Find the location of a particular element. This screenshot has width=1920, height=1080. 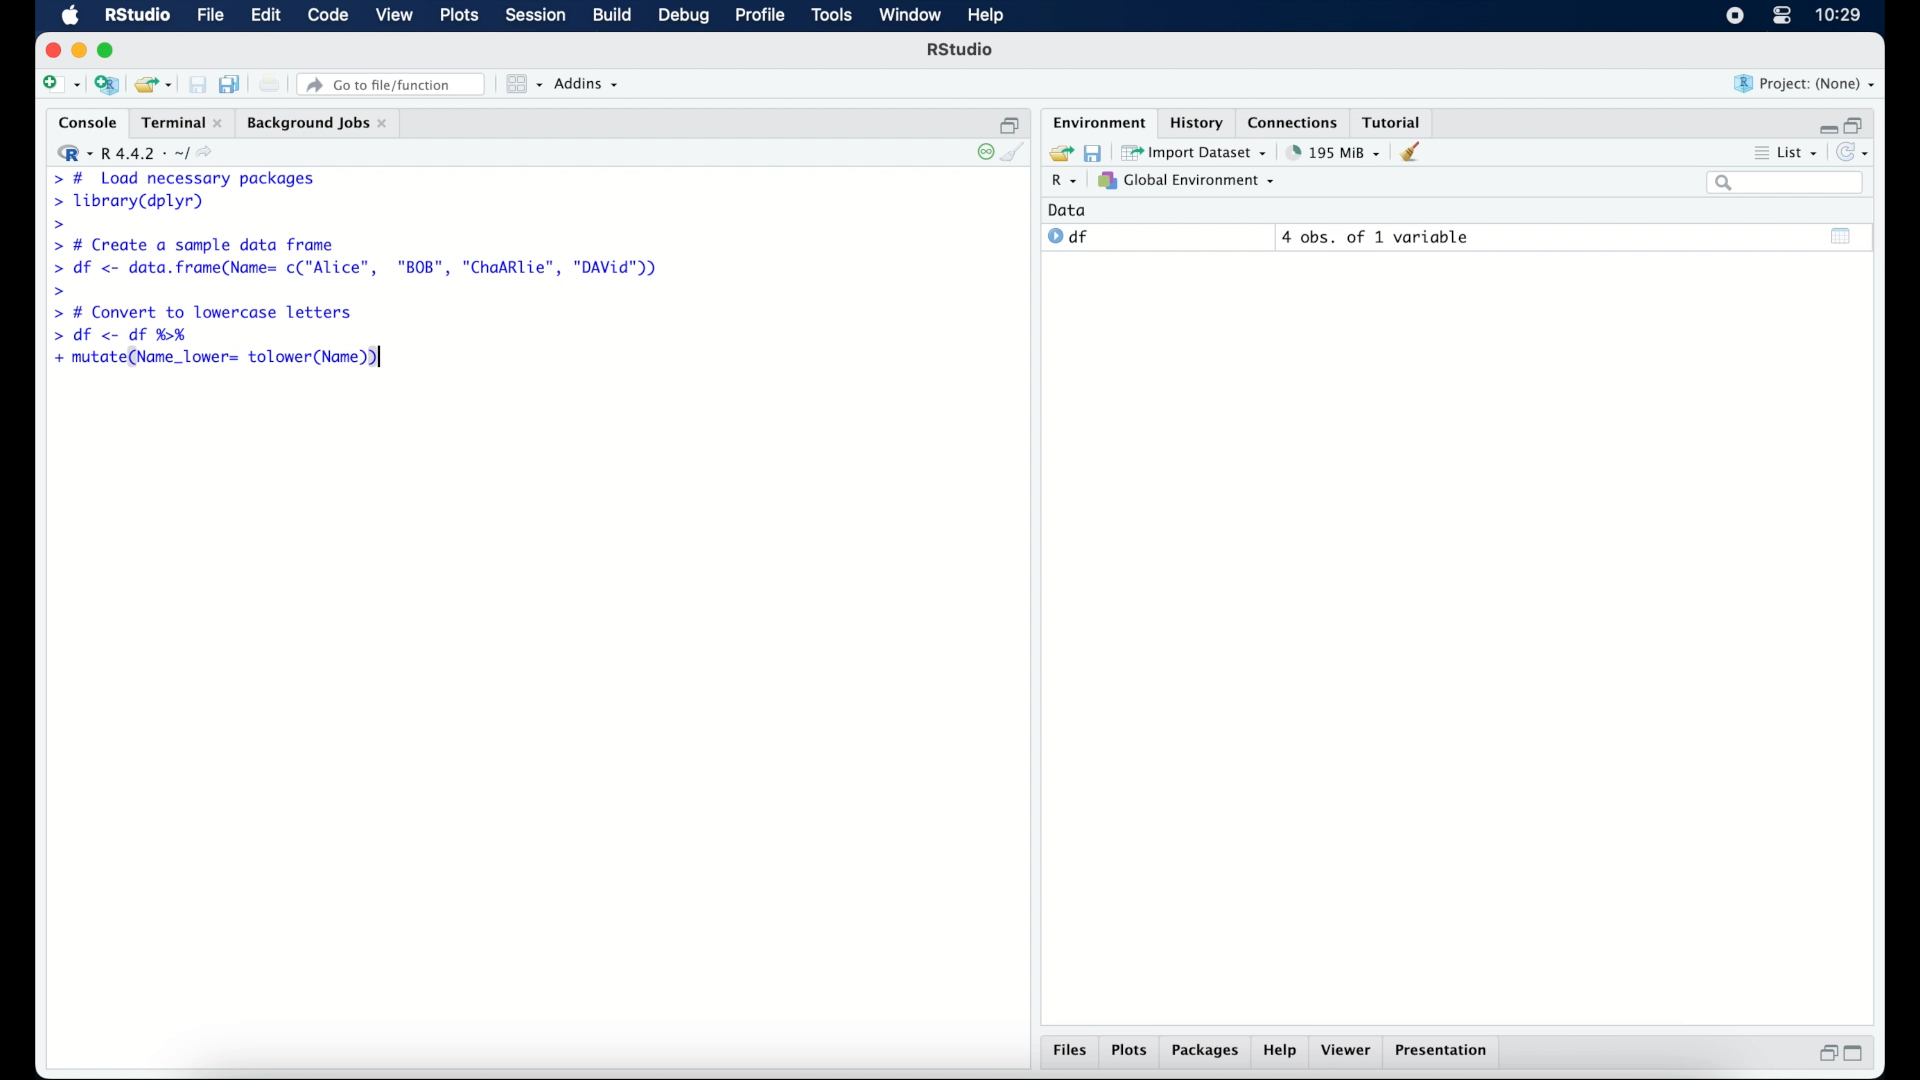

presentation is located at coordinates (1444, 1052).